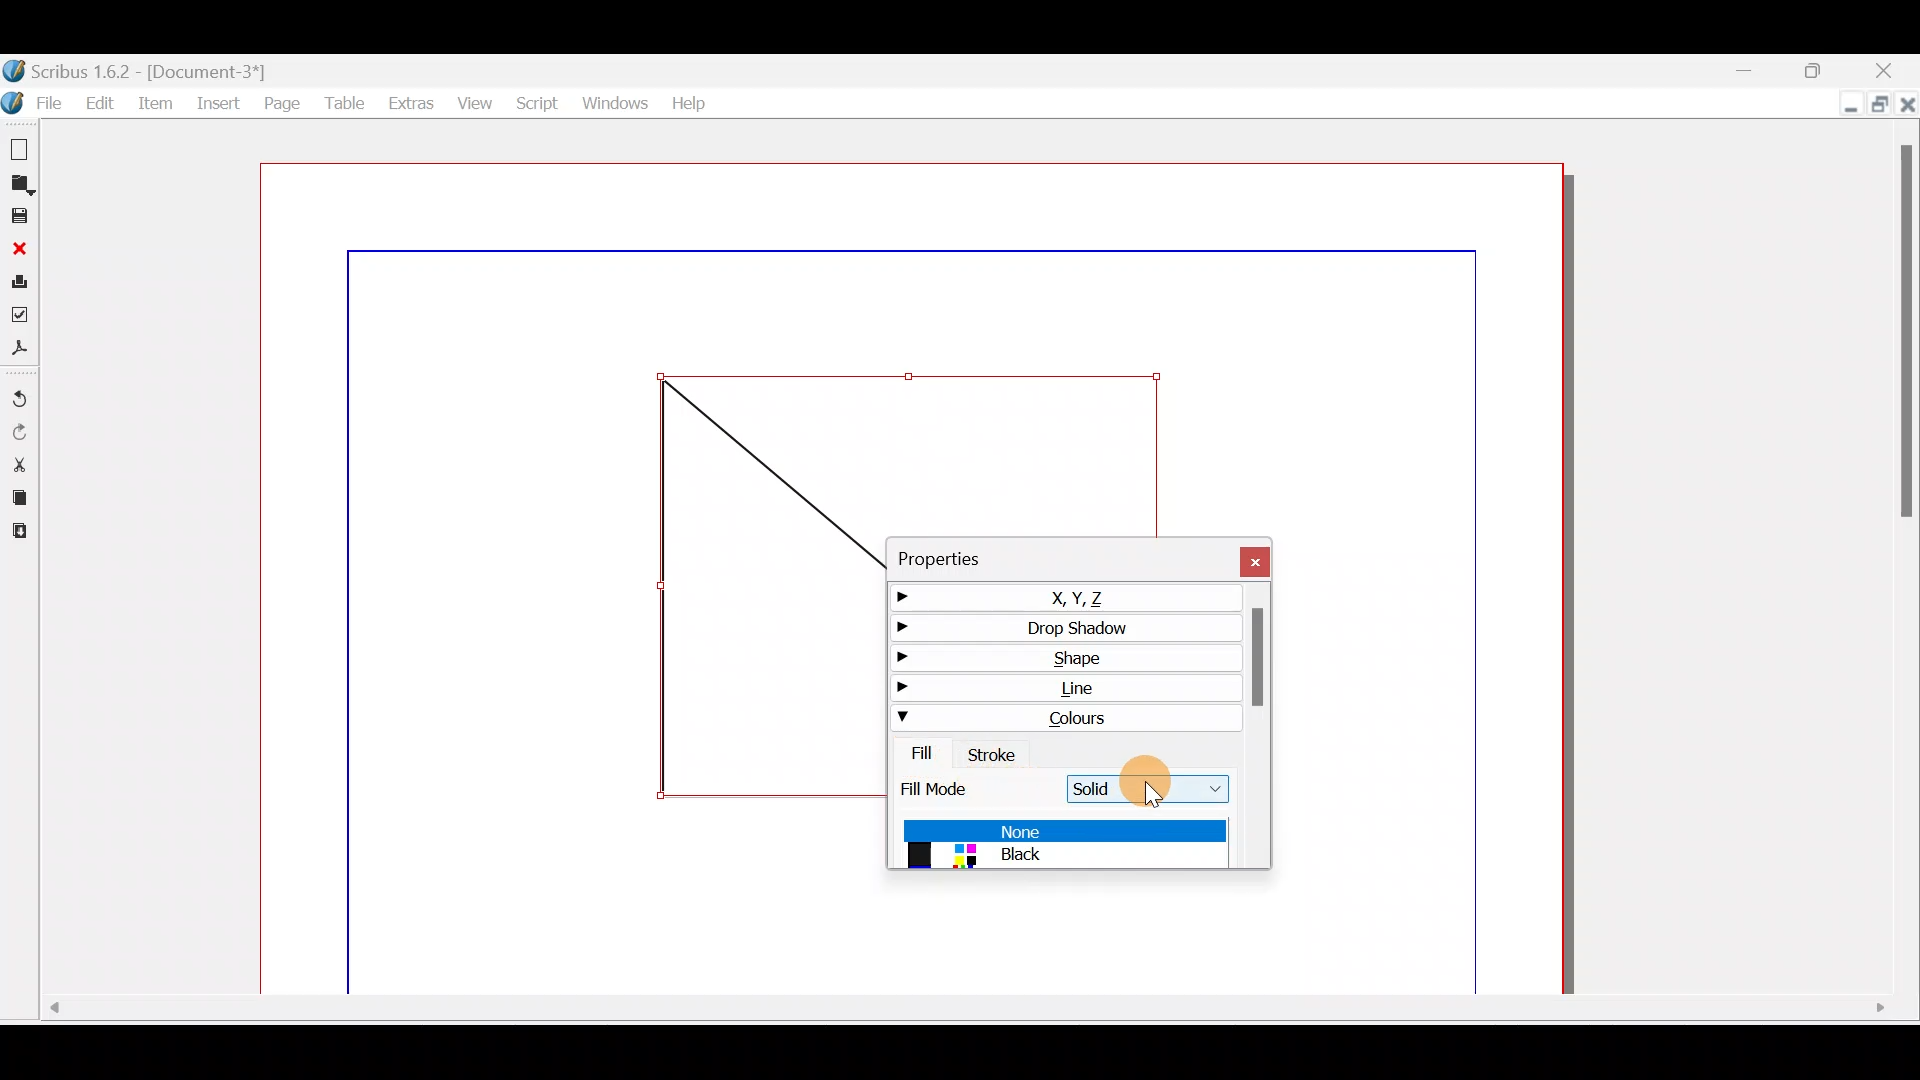 Image resolution: width=1920 pixels, height=1080 pixels. I want to click on cursor, so click(1160, 798).